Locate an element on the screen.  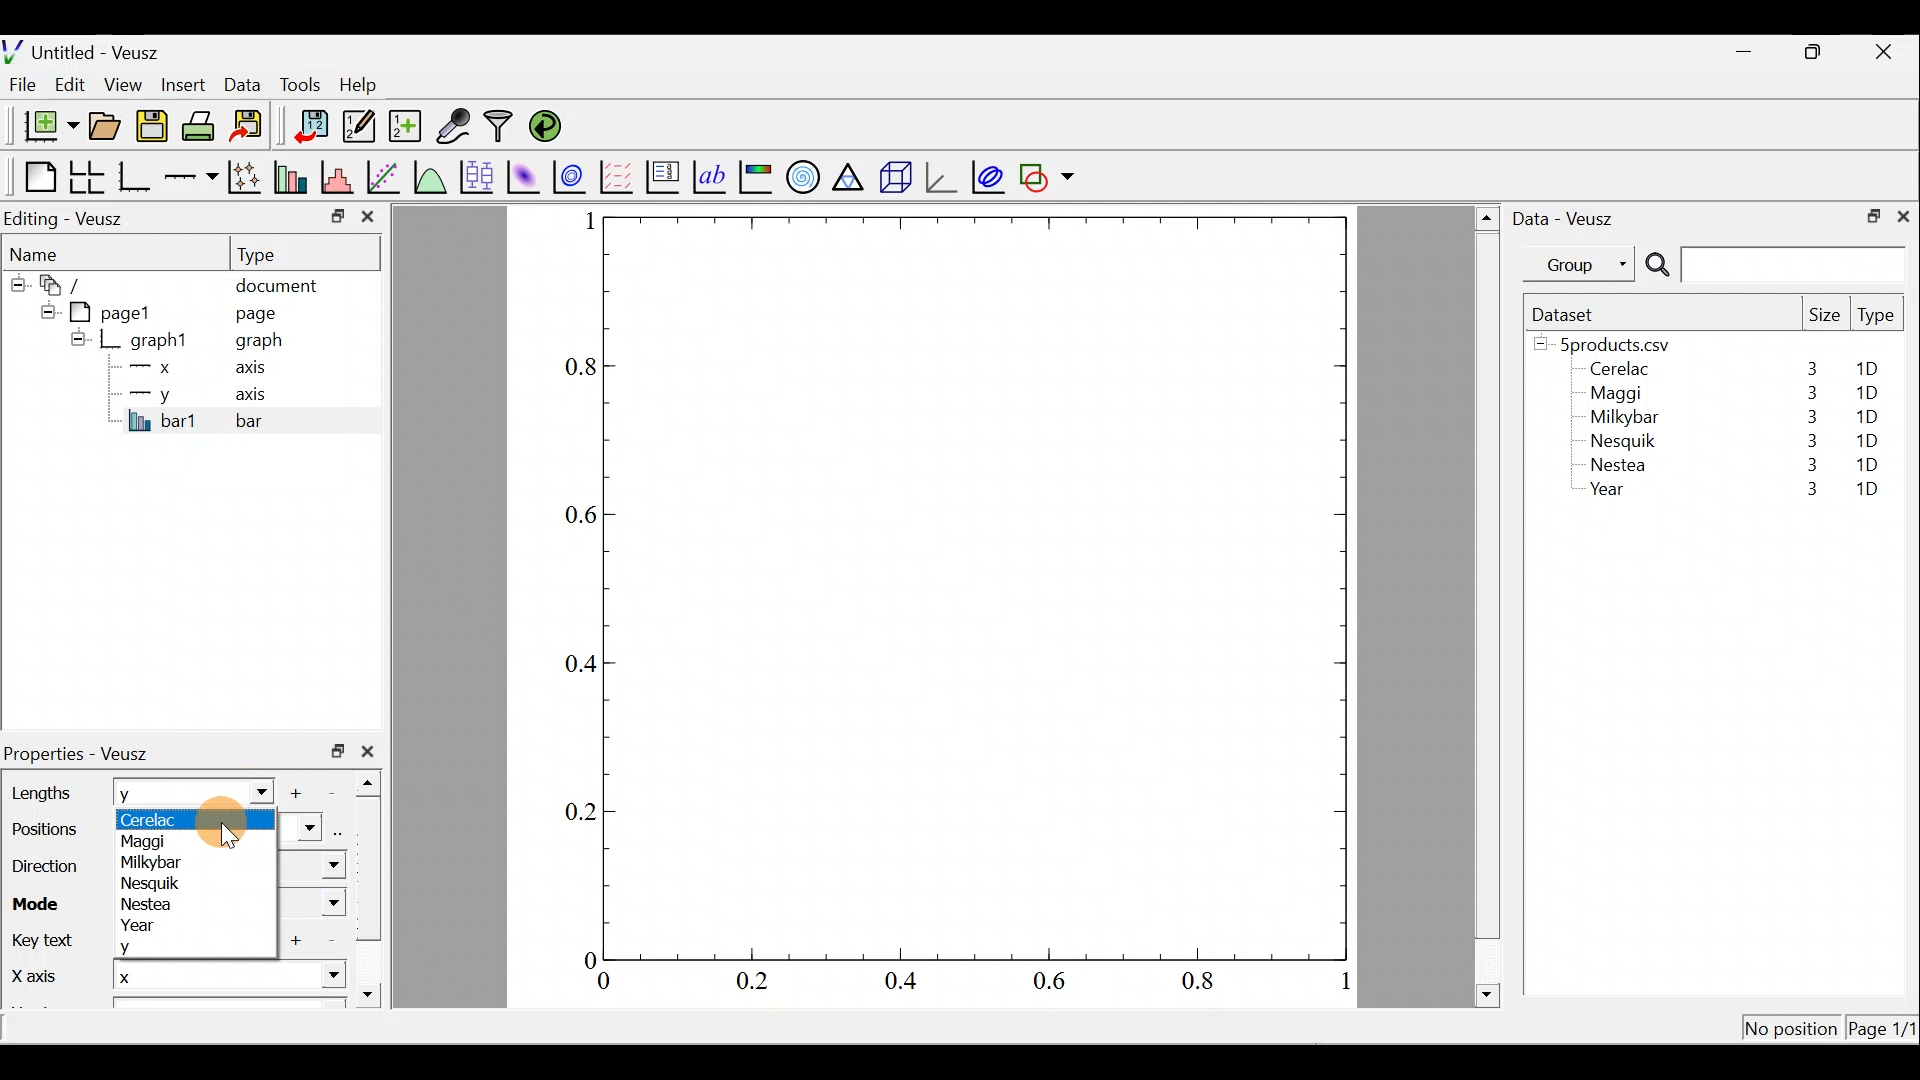
Type is located at coordinates (275, 253).